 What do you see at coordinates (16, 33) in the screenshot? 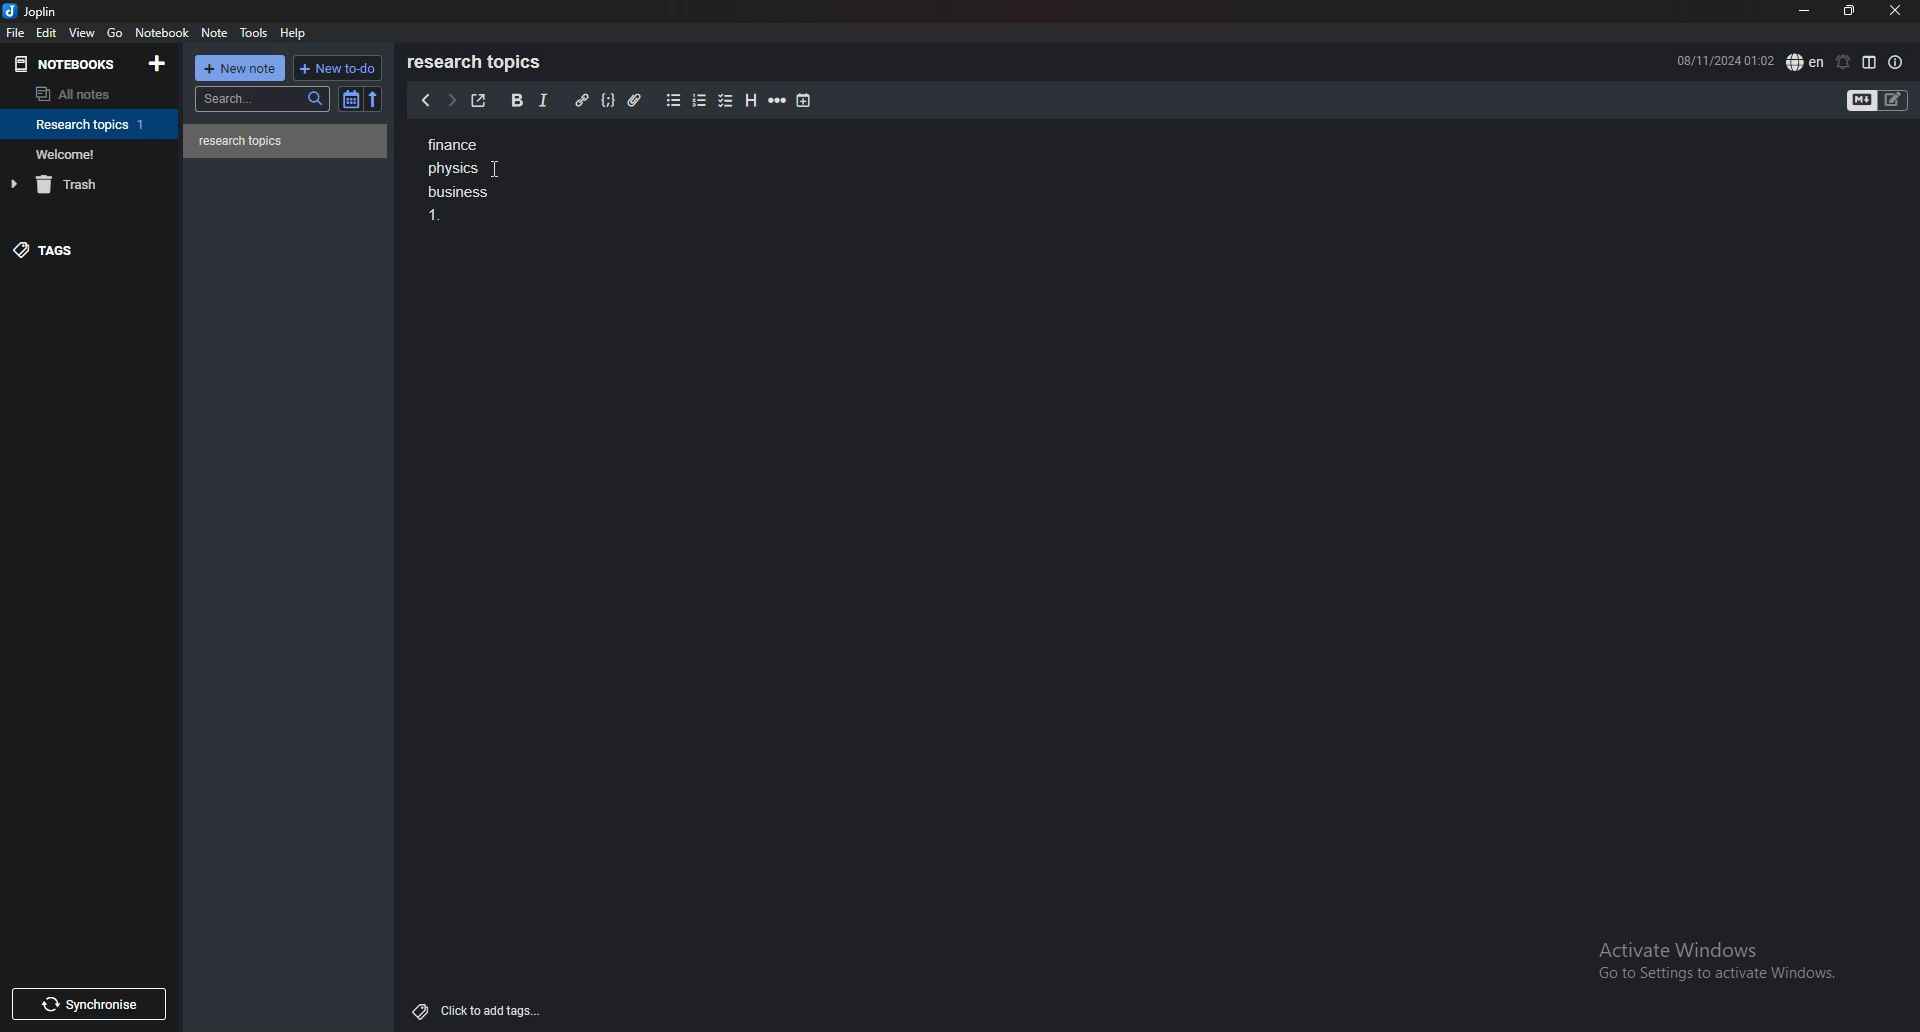
I see `file` at bounding box center [16, 33].